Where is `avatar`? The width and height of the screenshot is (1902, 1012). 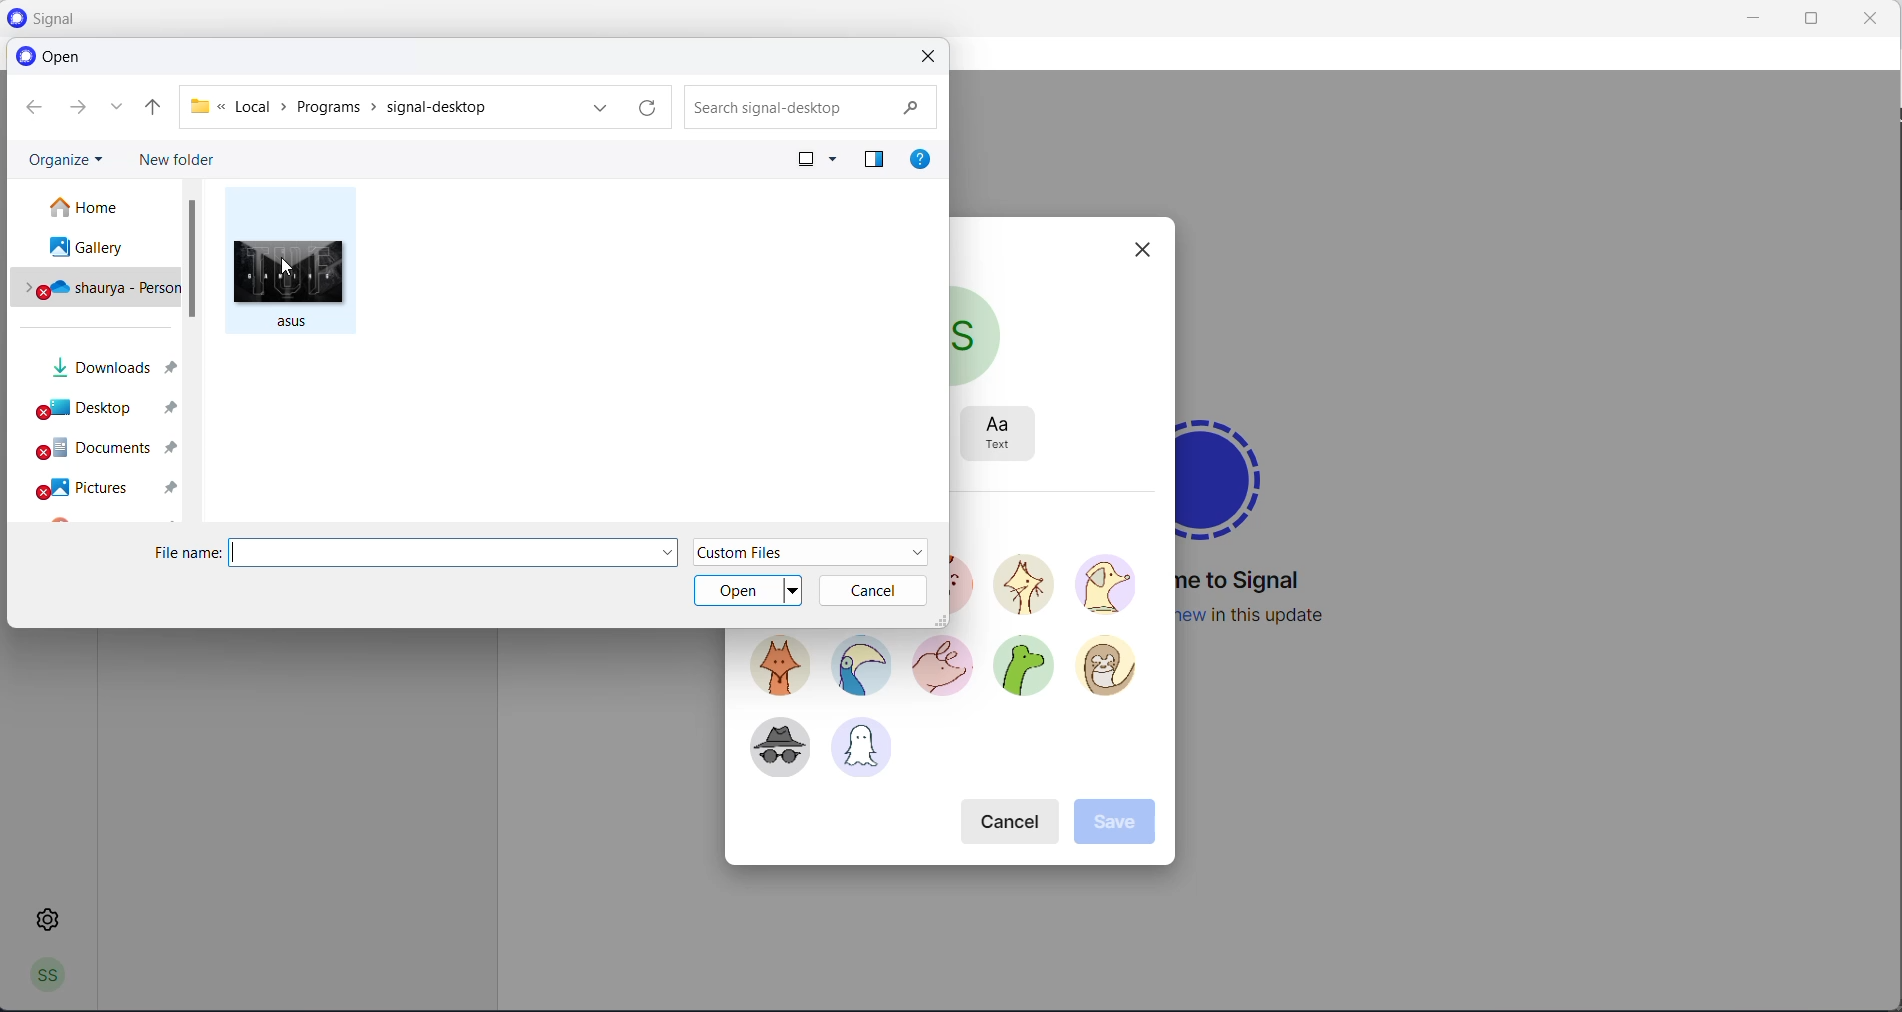 avatar is located at coordinates (942, 669).